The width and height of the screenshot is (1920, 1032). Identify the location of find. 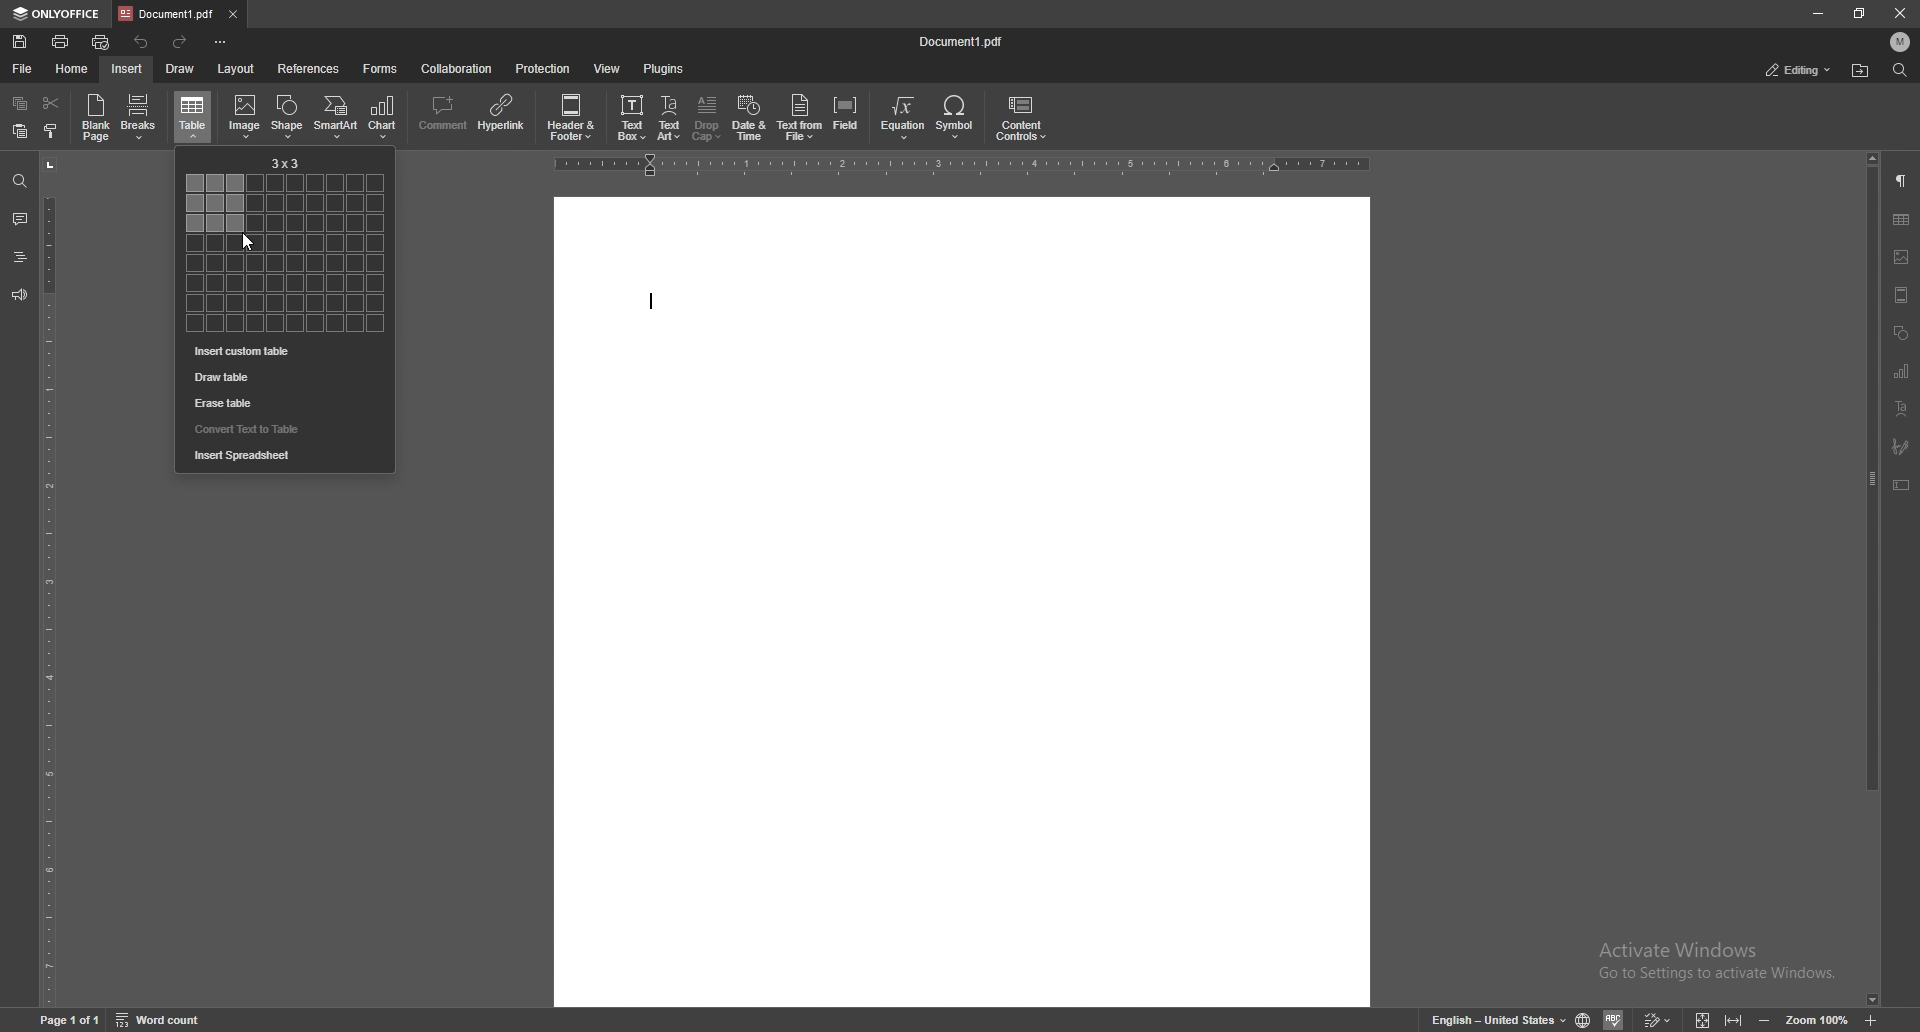
(1901, 70).